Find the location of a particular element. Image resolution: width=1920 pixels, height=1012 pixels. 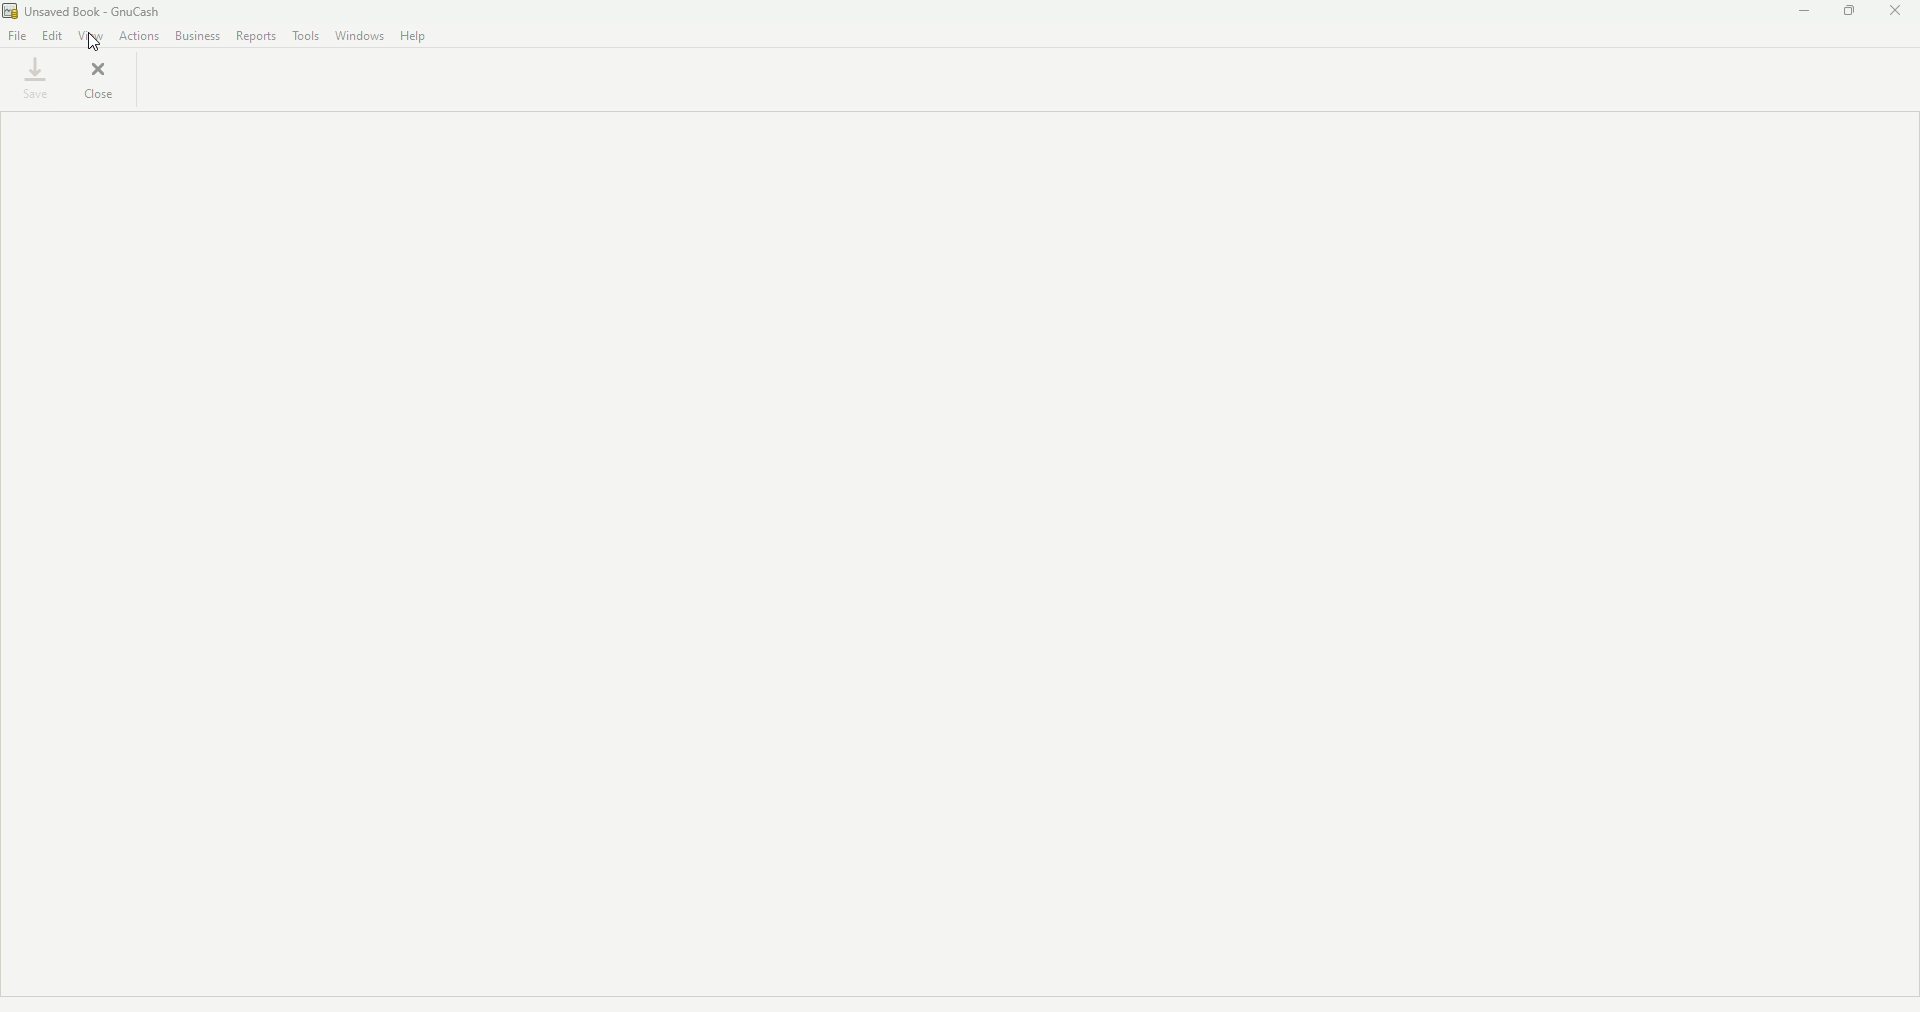

cursor is located at coordinates (94, 41).